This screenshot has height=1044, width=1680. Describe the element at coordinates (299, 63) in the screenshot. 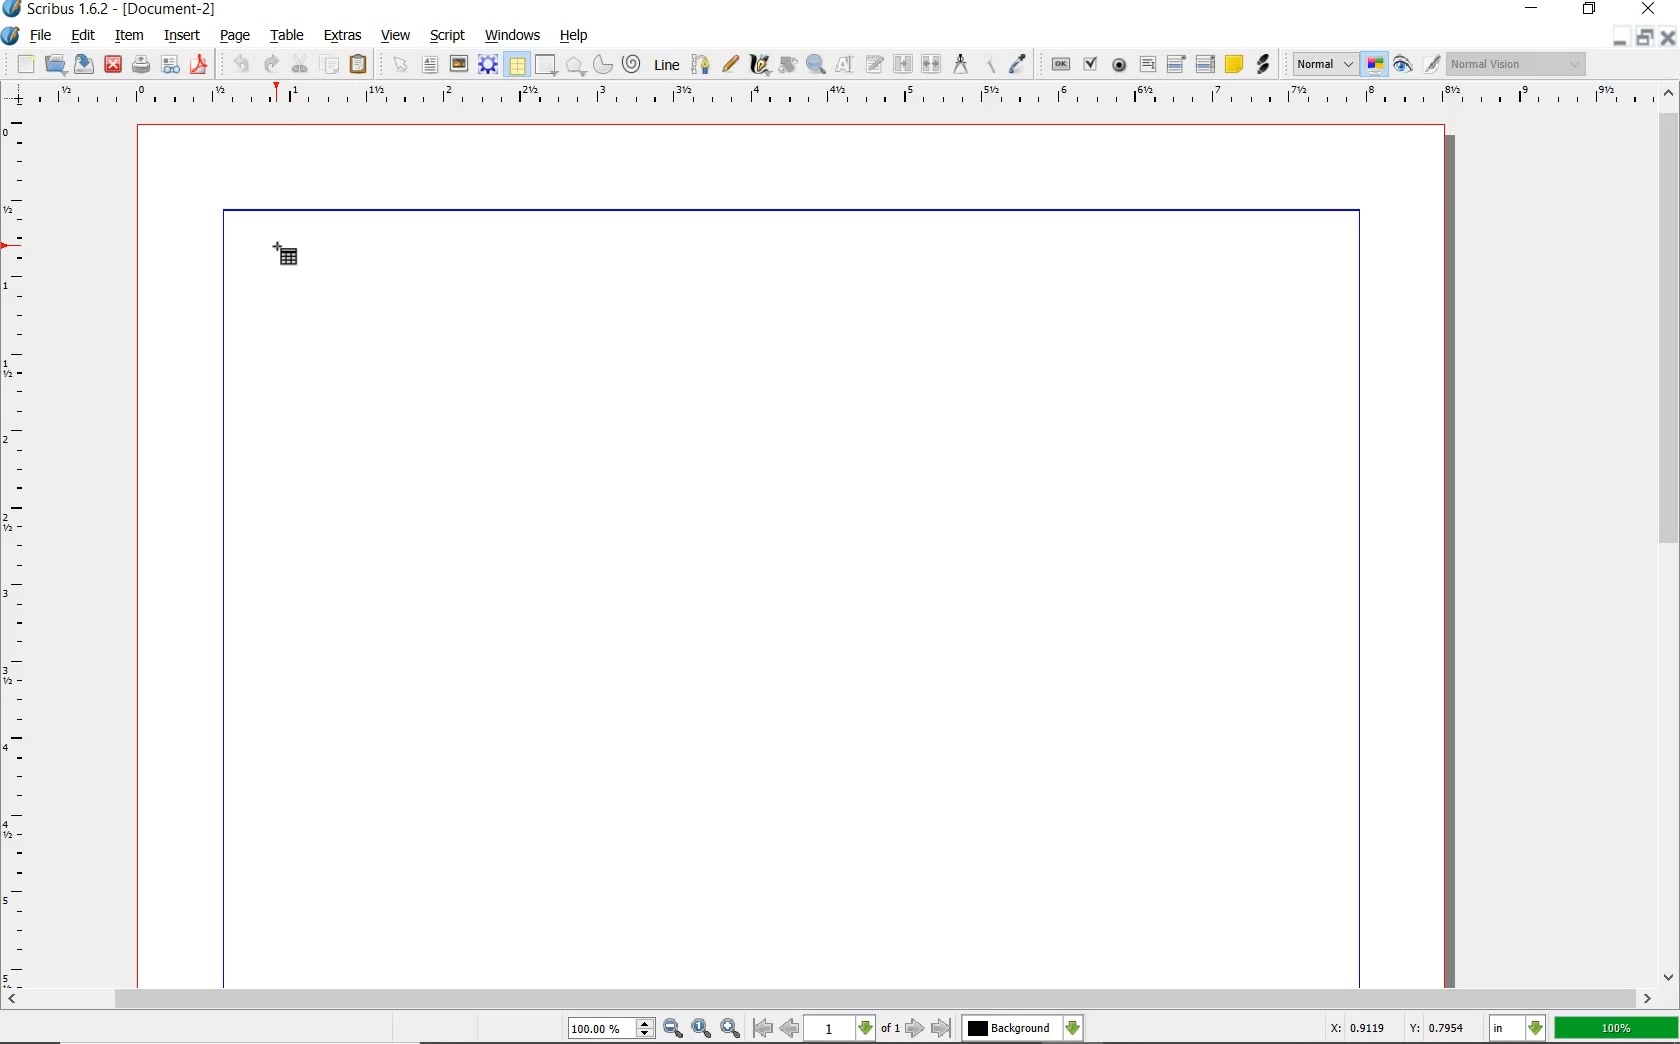

I see `cut` at that location.